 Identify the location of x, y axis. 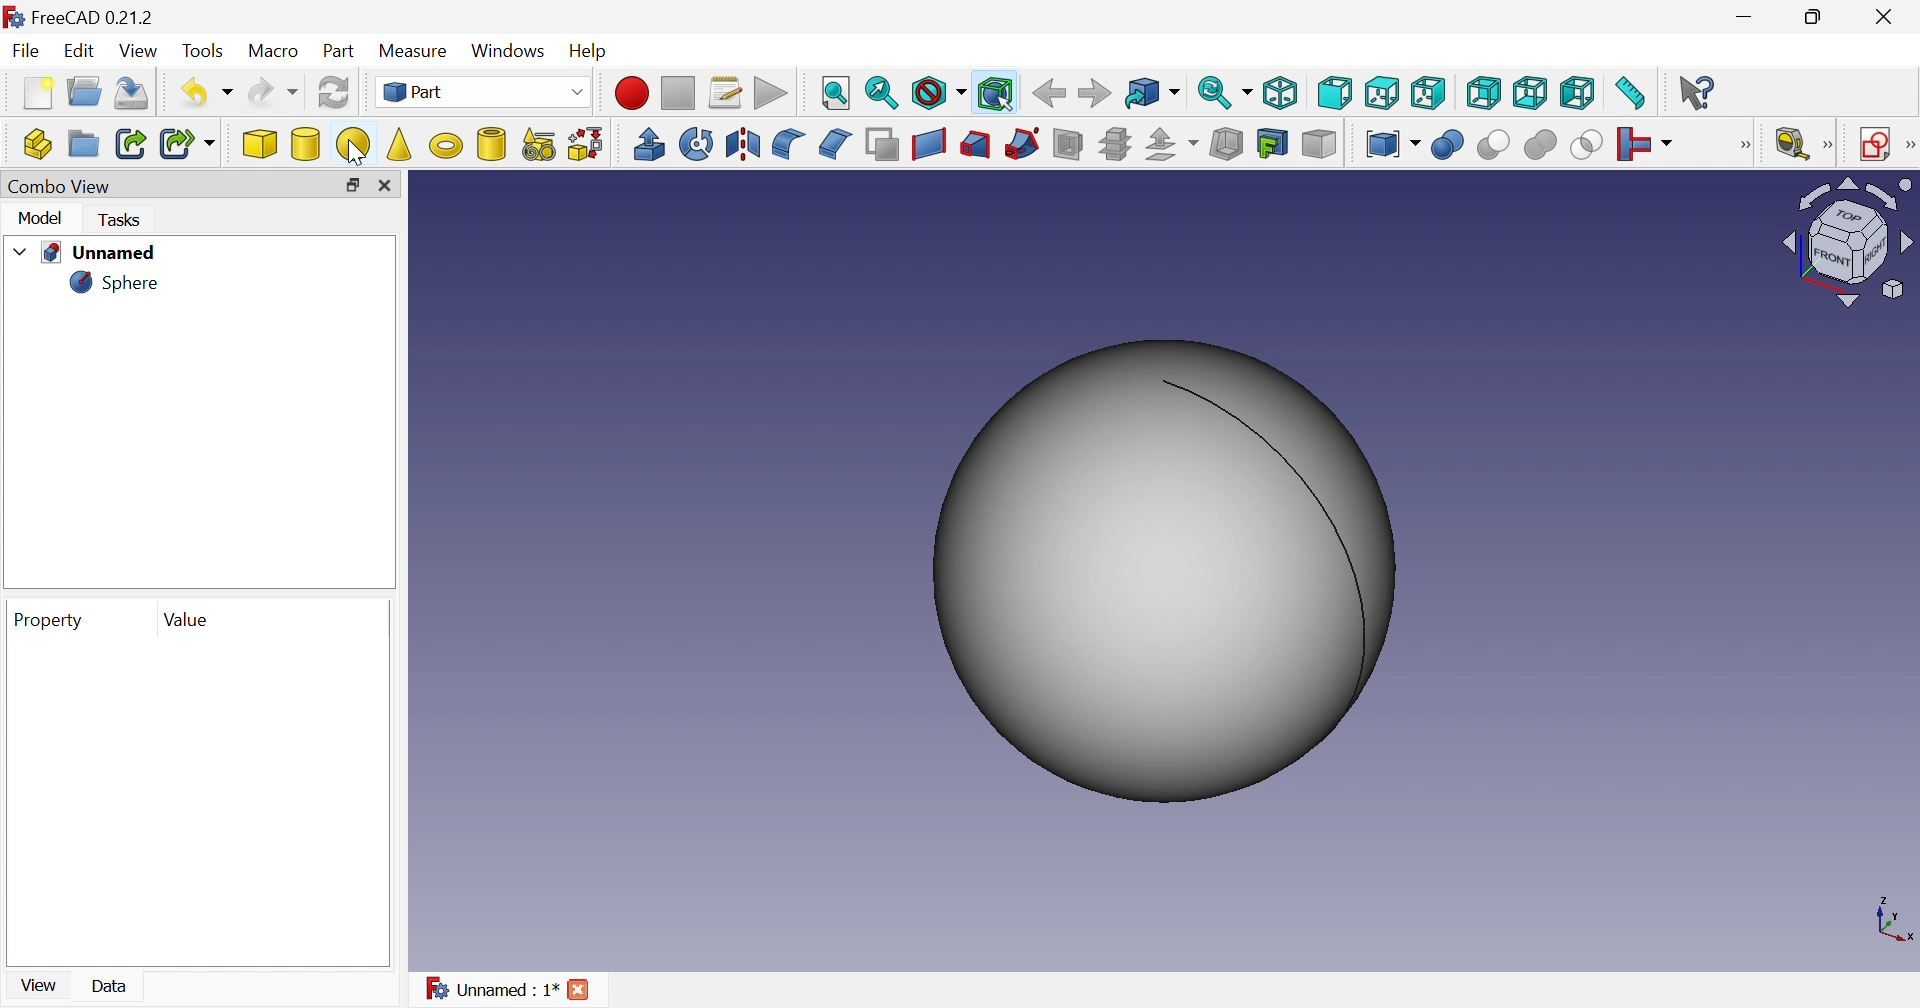
(1891, 919).